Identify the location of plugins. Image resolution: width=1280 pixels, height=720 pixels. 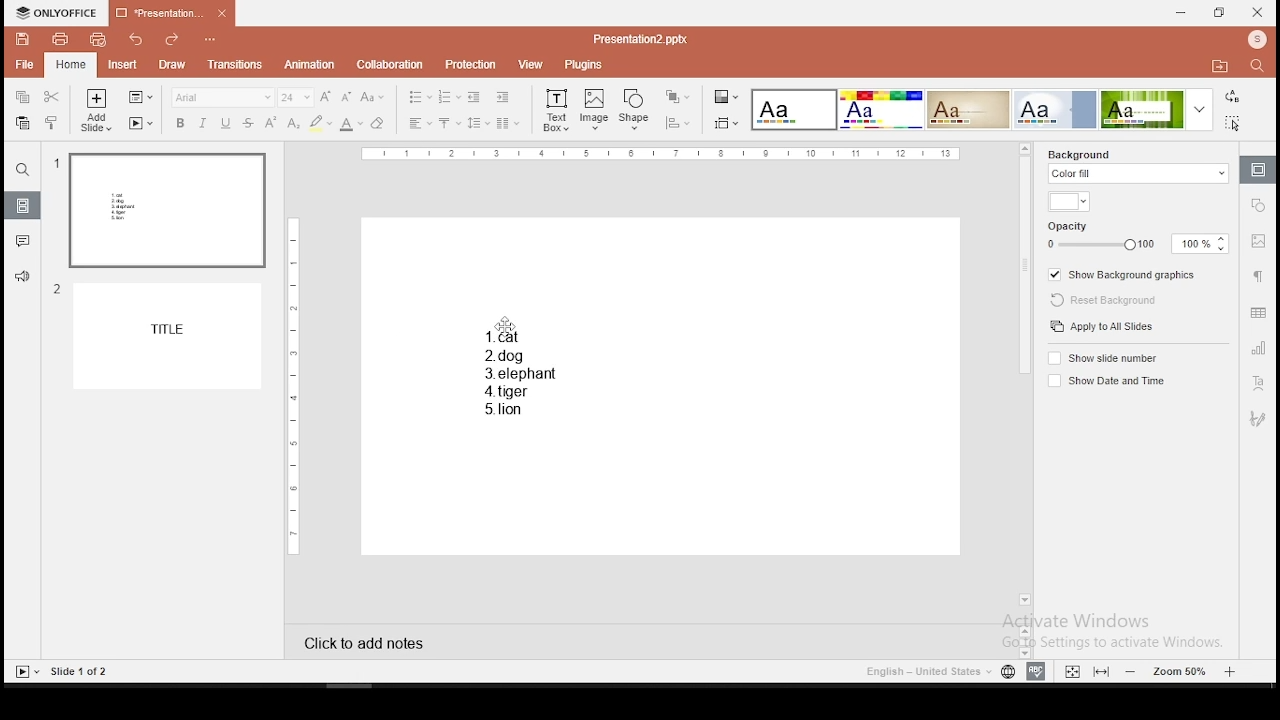
(585, 65).